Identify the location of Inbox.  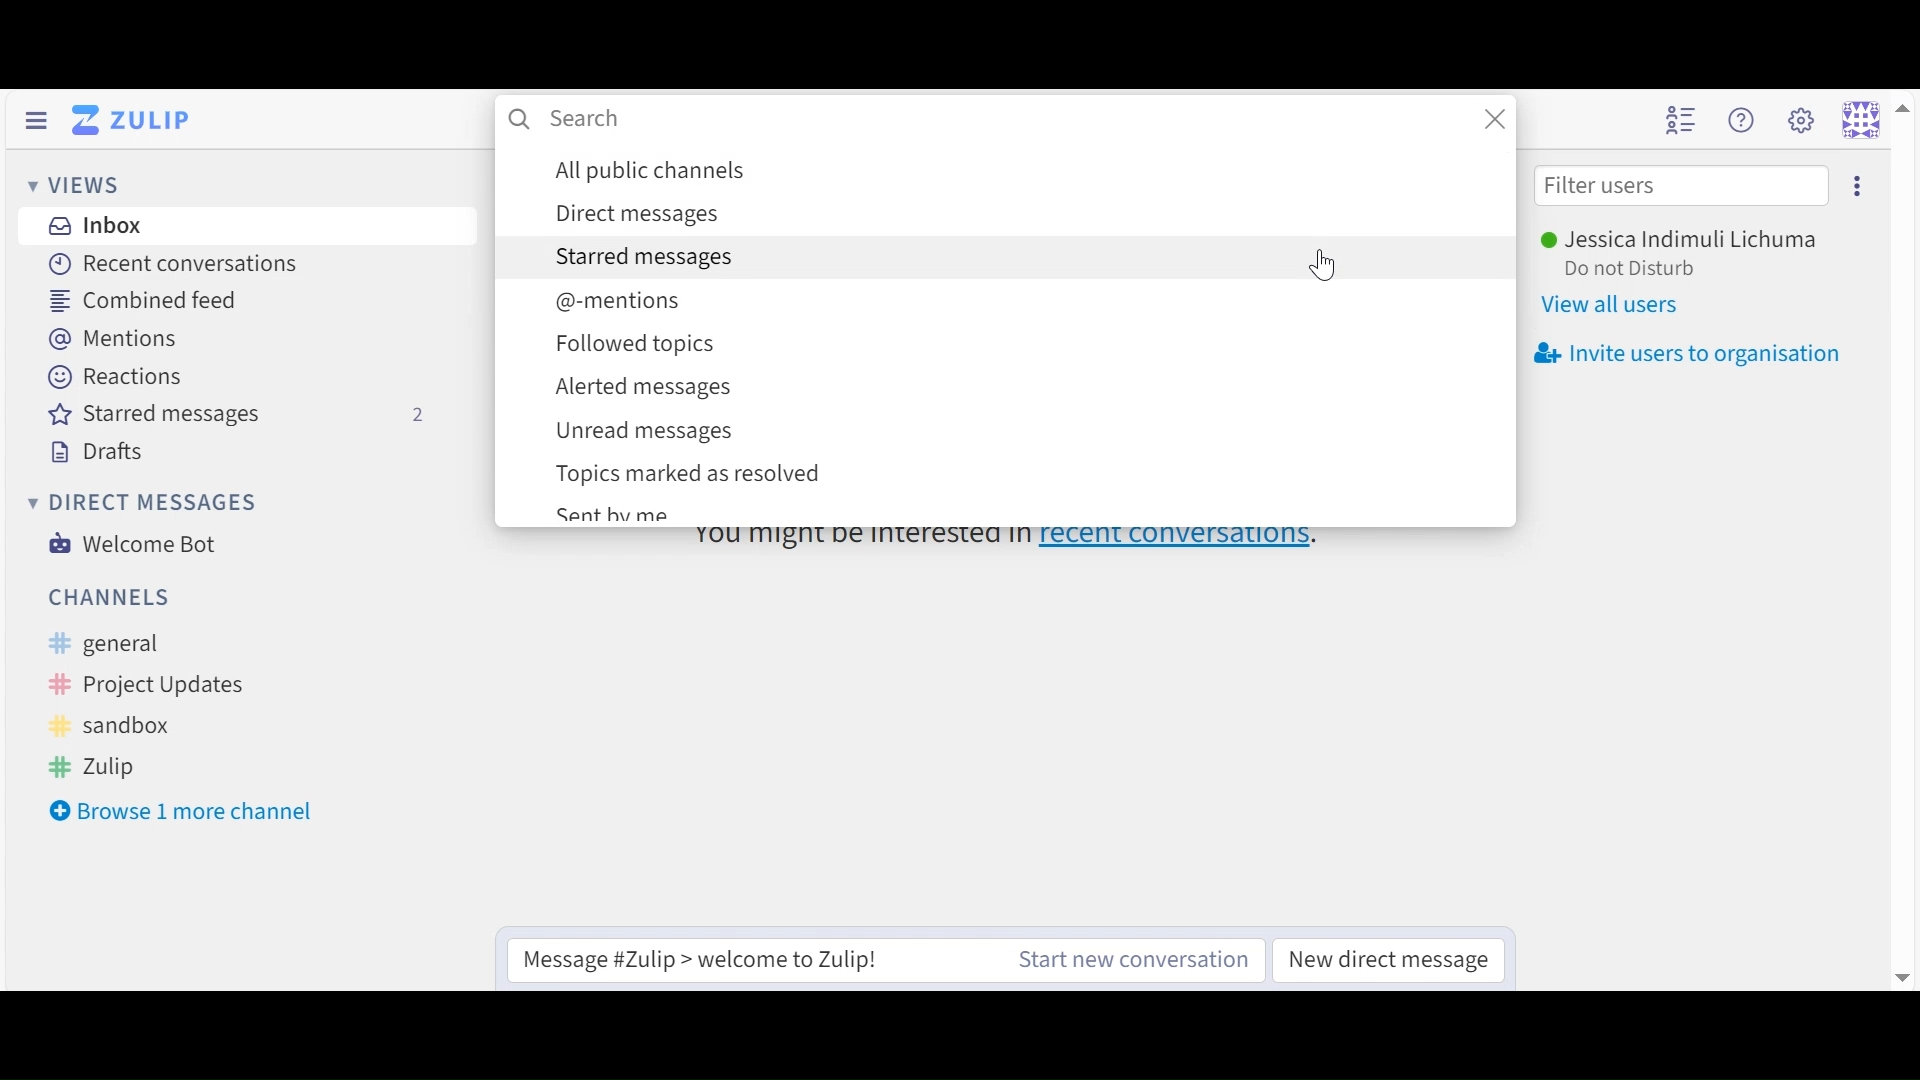
(93, 224).